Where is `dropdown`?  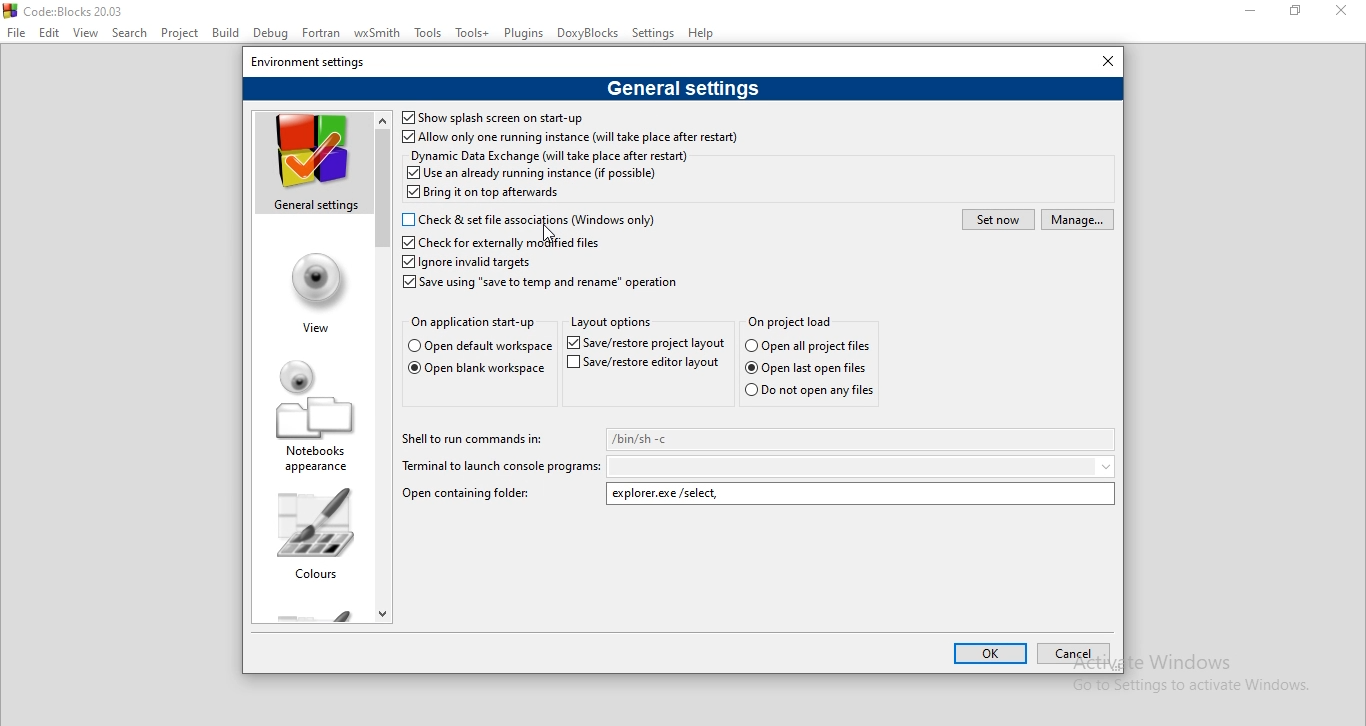 dropdown is located at coordinates (863, 466).